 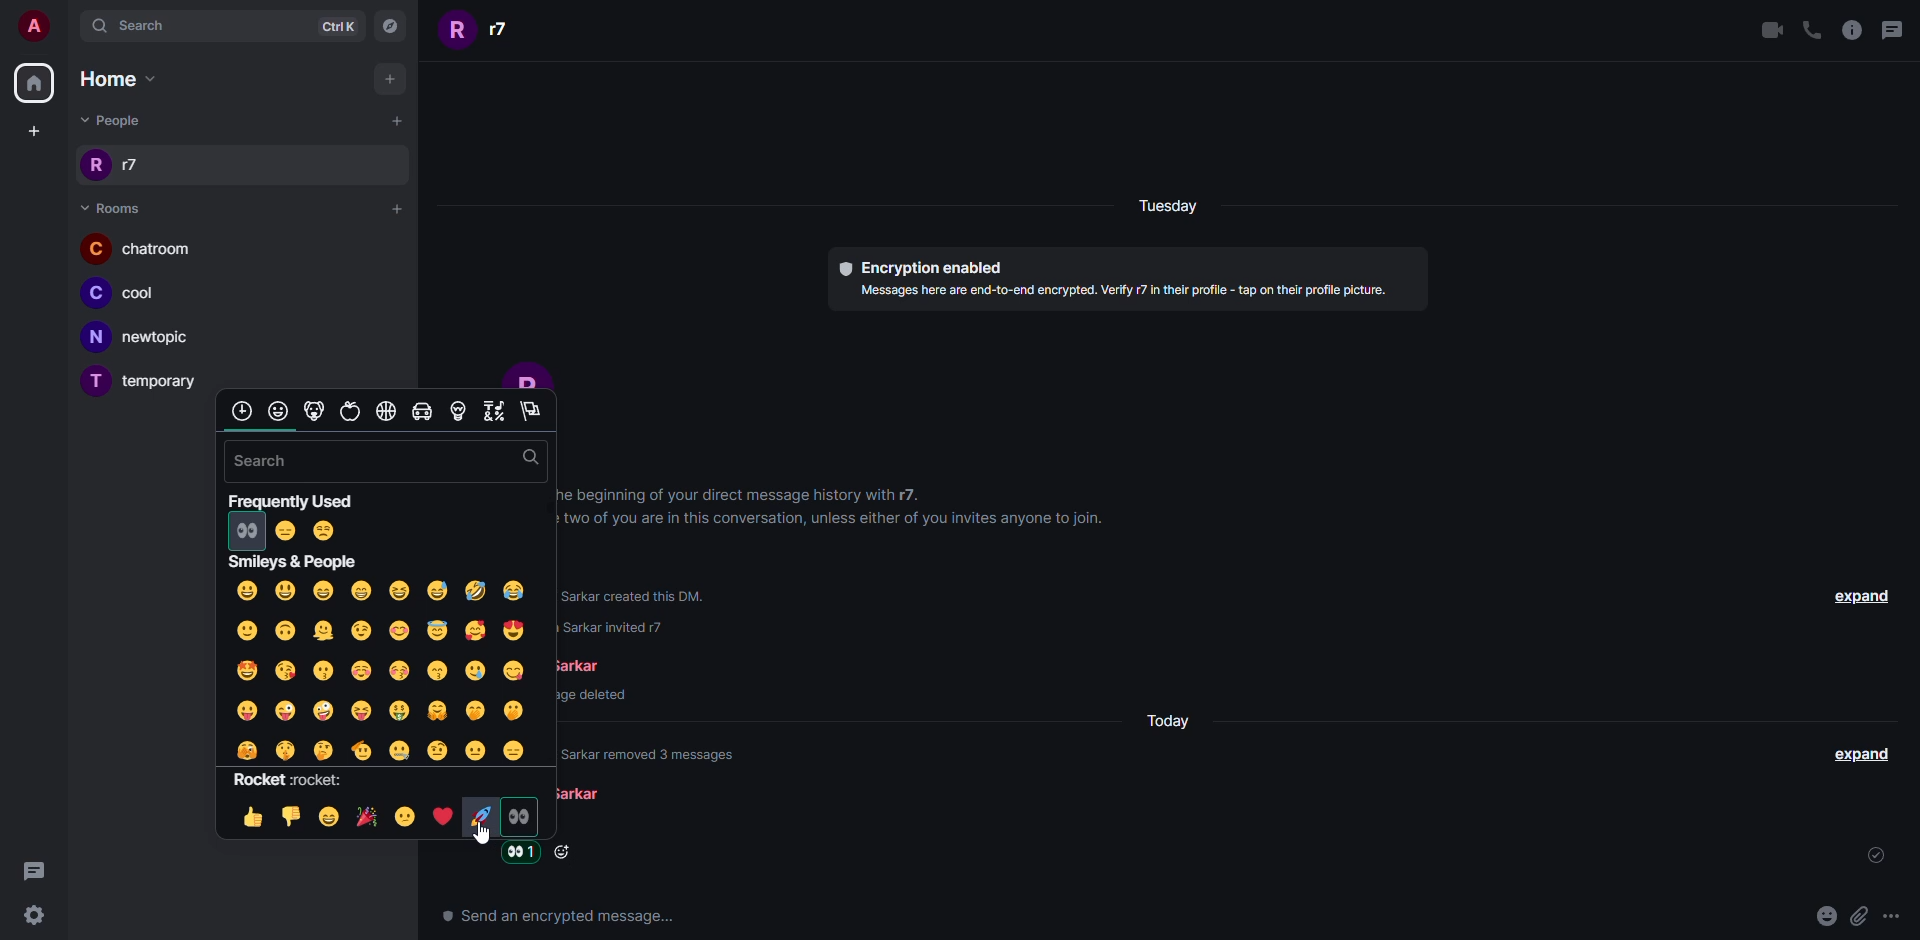 I want to click on people, so click(x=115, y=120).